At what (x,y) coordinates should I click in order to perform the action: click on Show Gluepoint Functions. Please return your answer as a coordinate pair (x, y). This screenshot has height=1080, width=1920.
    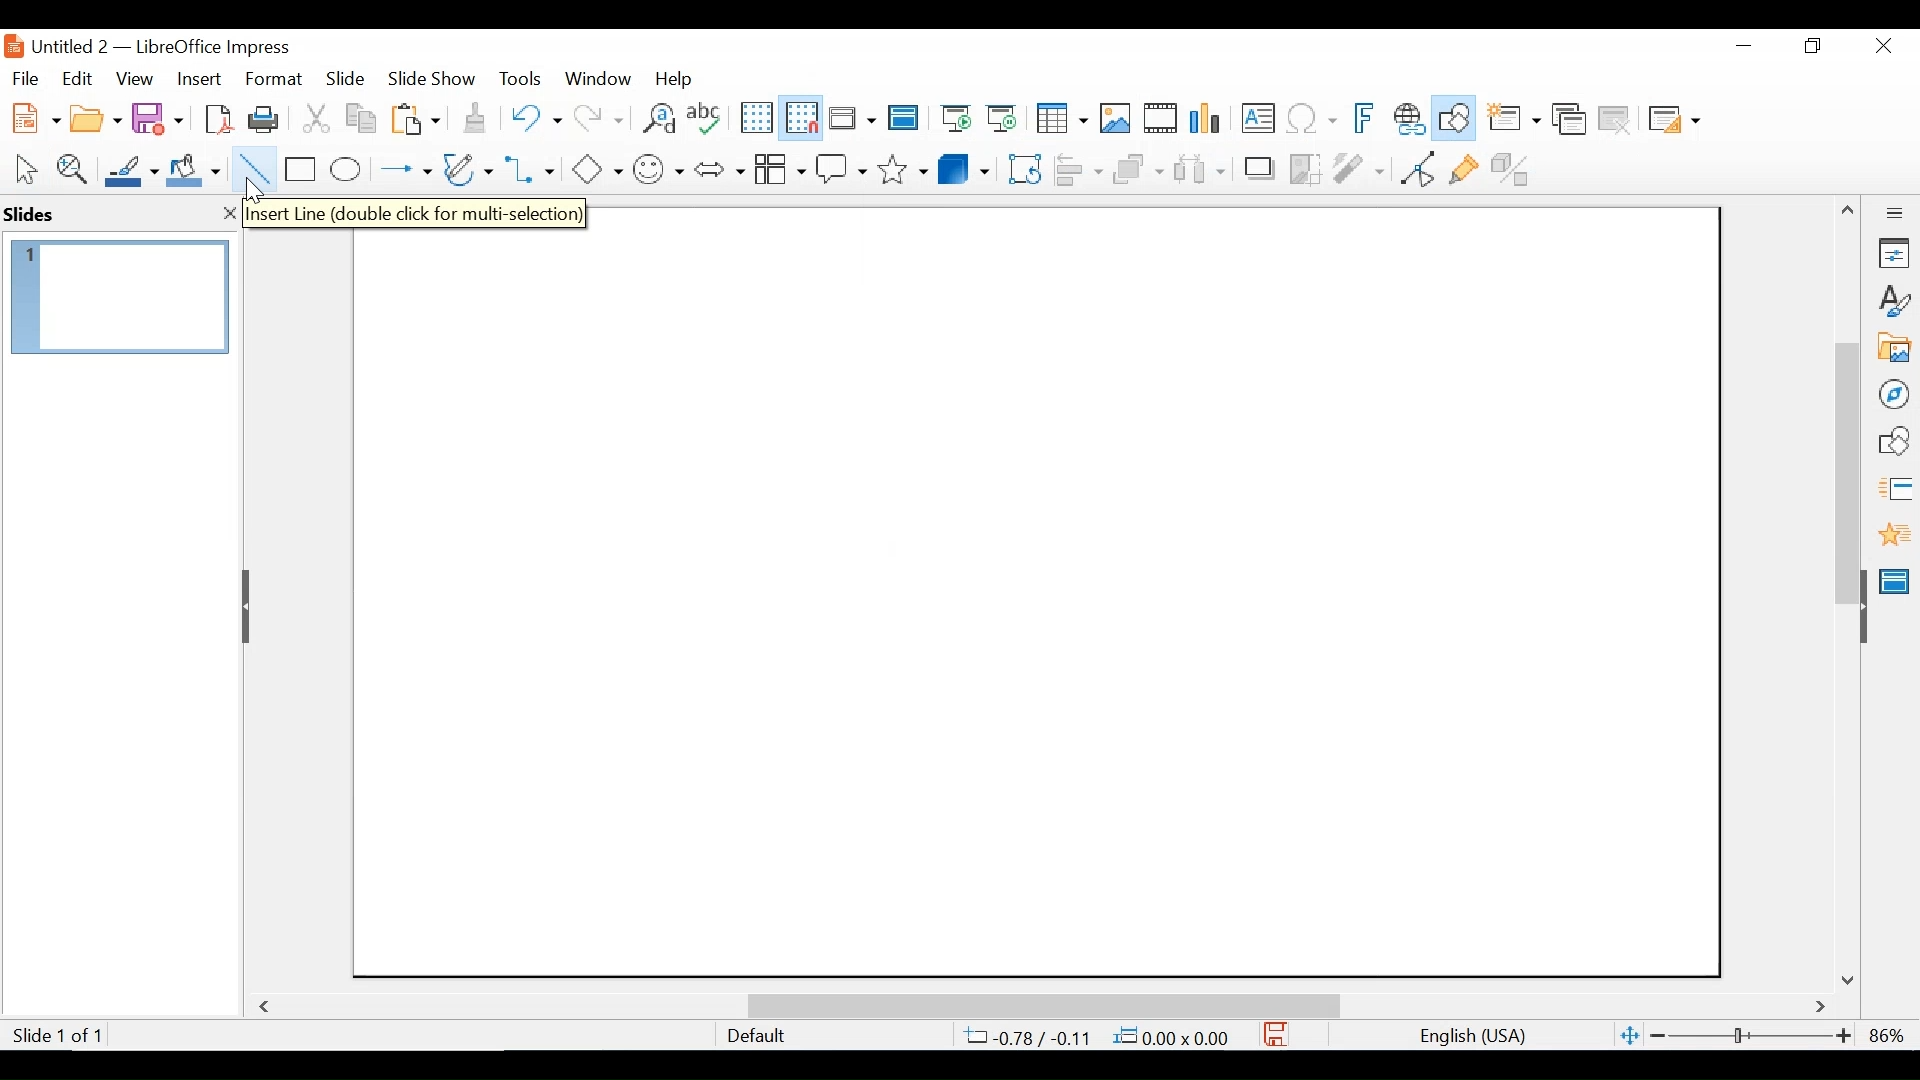
    Looking at the image, I should click on (1463, 167).